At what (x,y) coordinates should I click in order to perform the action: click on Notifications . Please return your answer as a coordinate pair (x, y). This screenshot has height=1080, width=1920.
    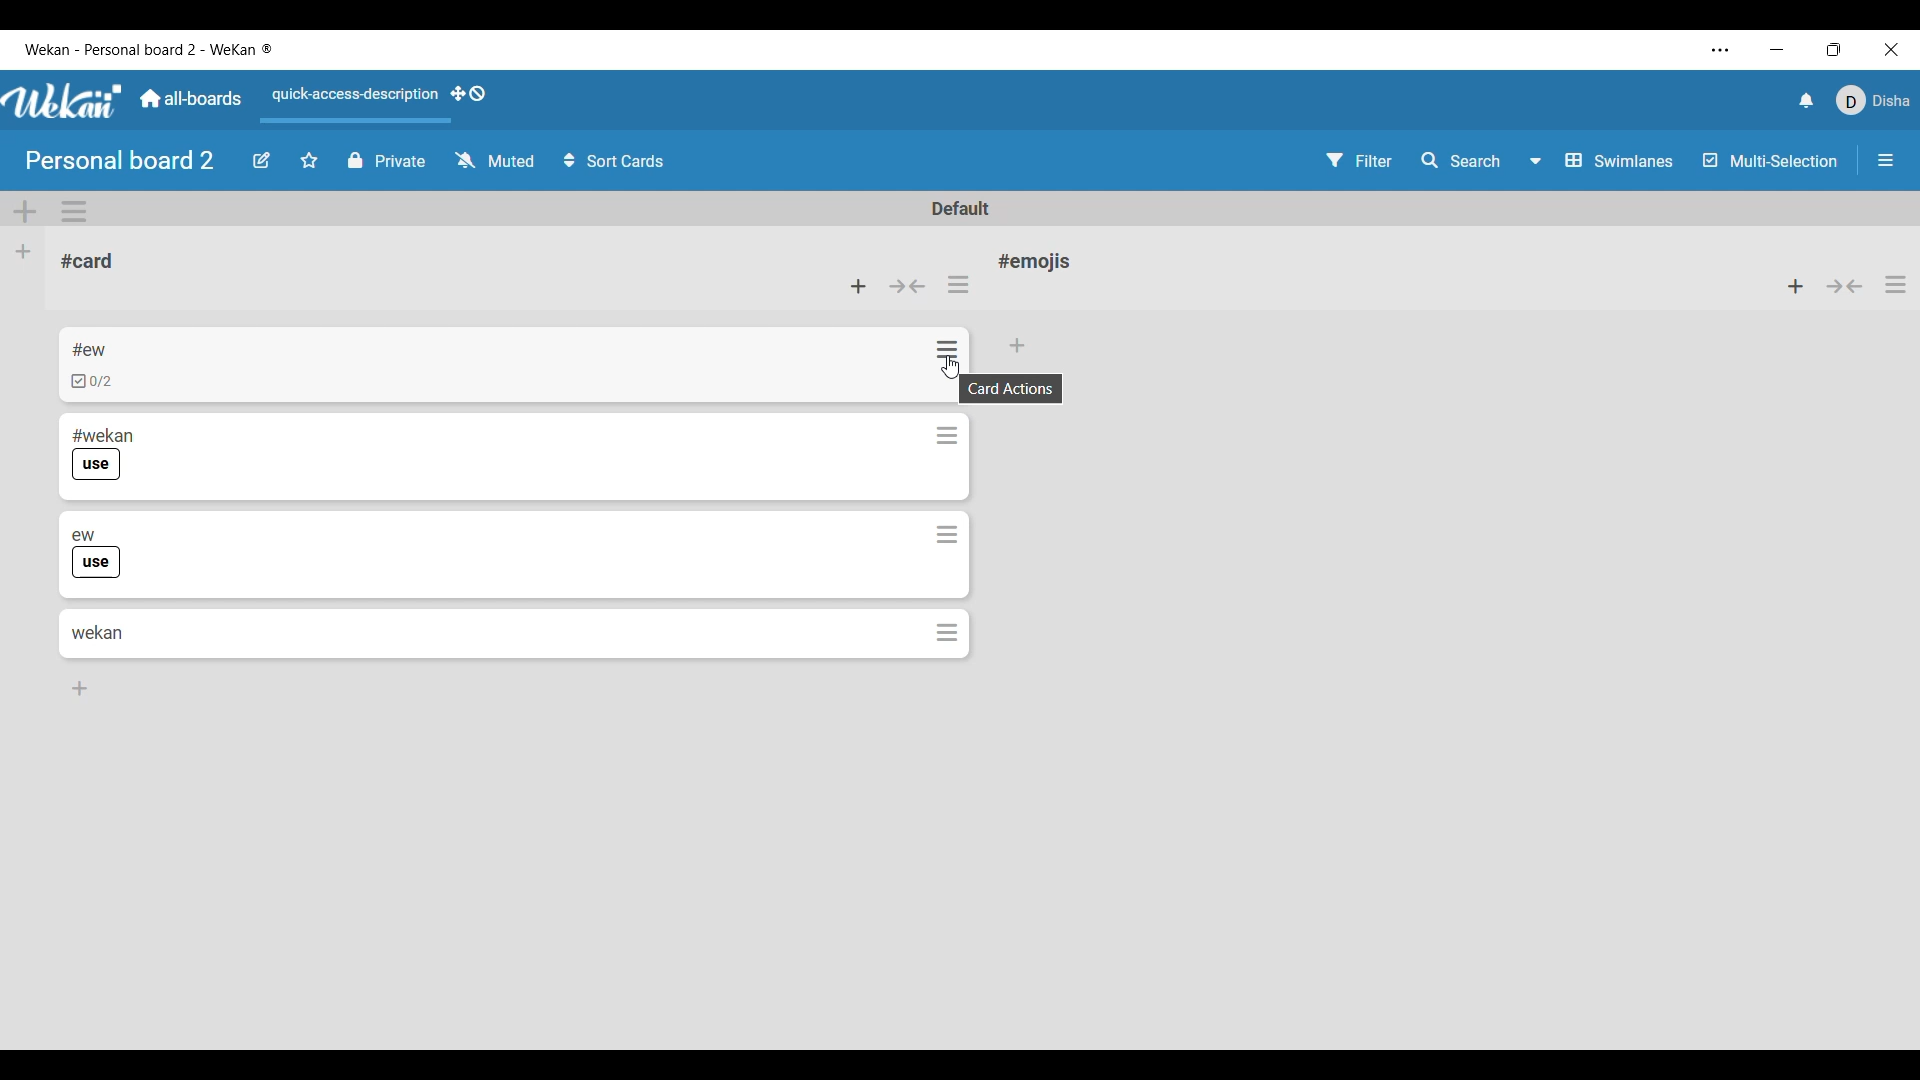
    Looking at the image, I should click on (1806, 100).